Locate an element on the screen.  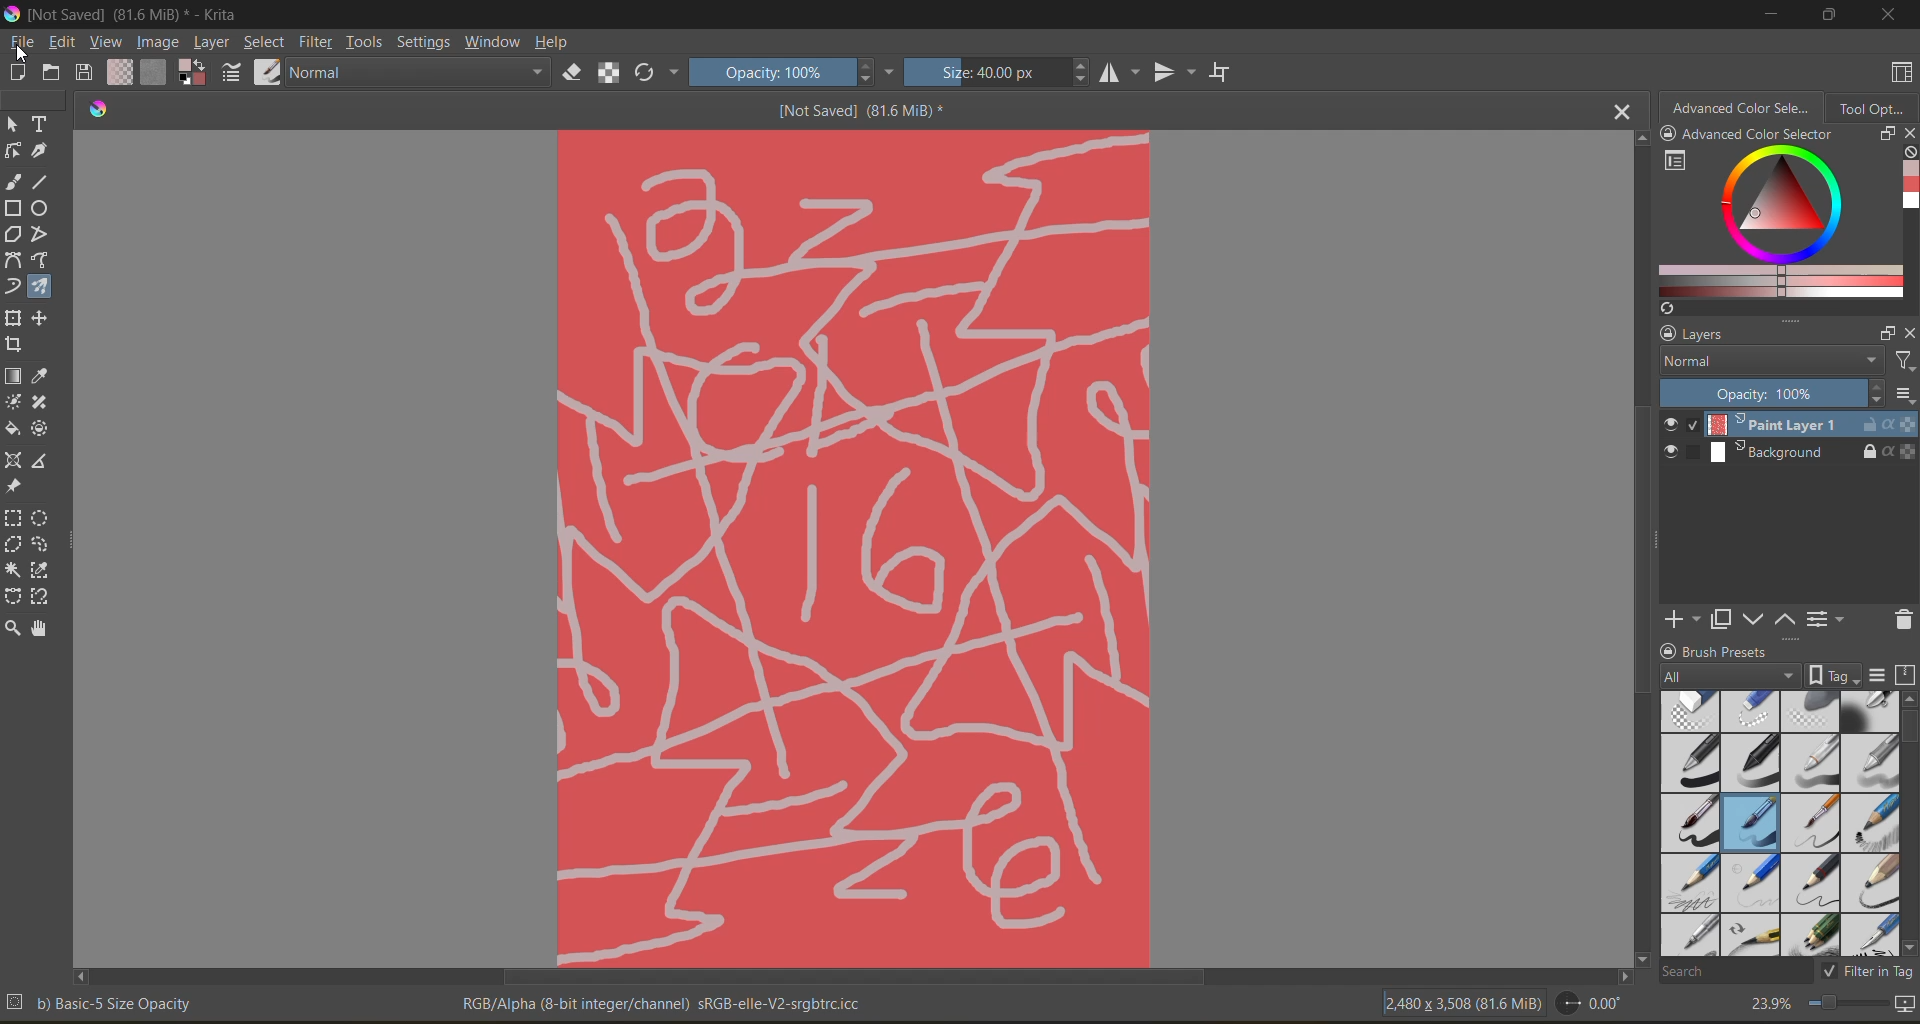
close is located at coordinates (1908, 135).